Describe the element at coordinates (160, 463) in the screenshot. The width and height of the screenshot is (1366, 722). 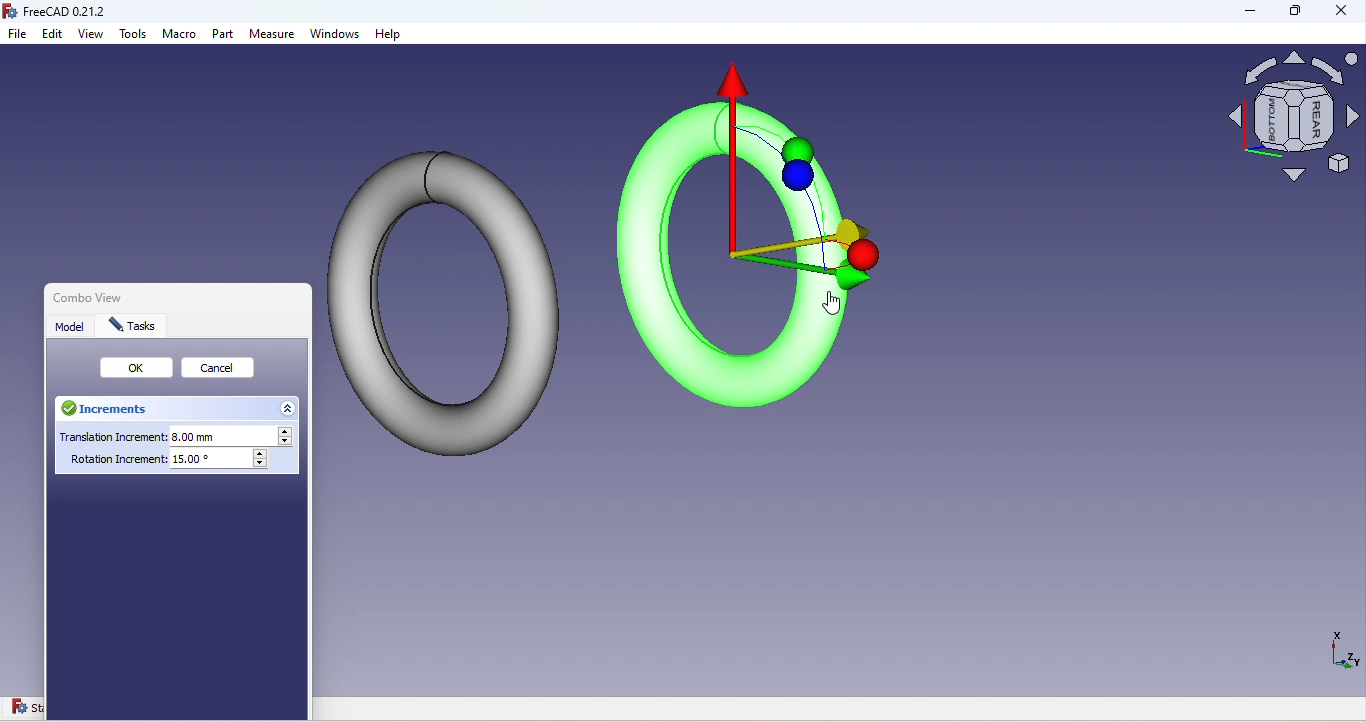
I see `Rotation increment` at that location.